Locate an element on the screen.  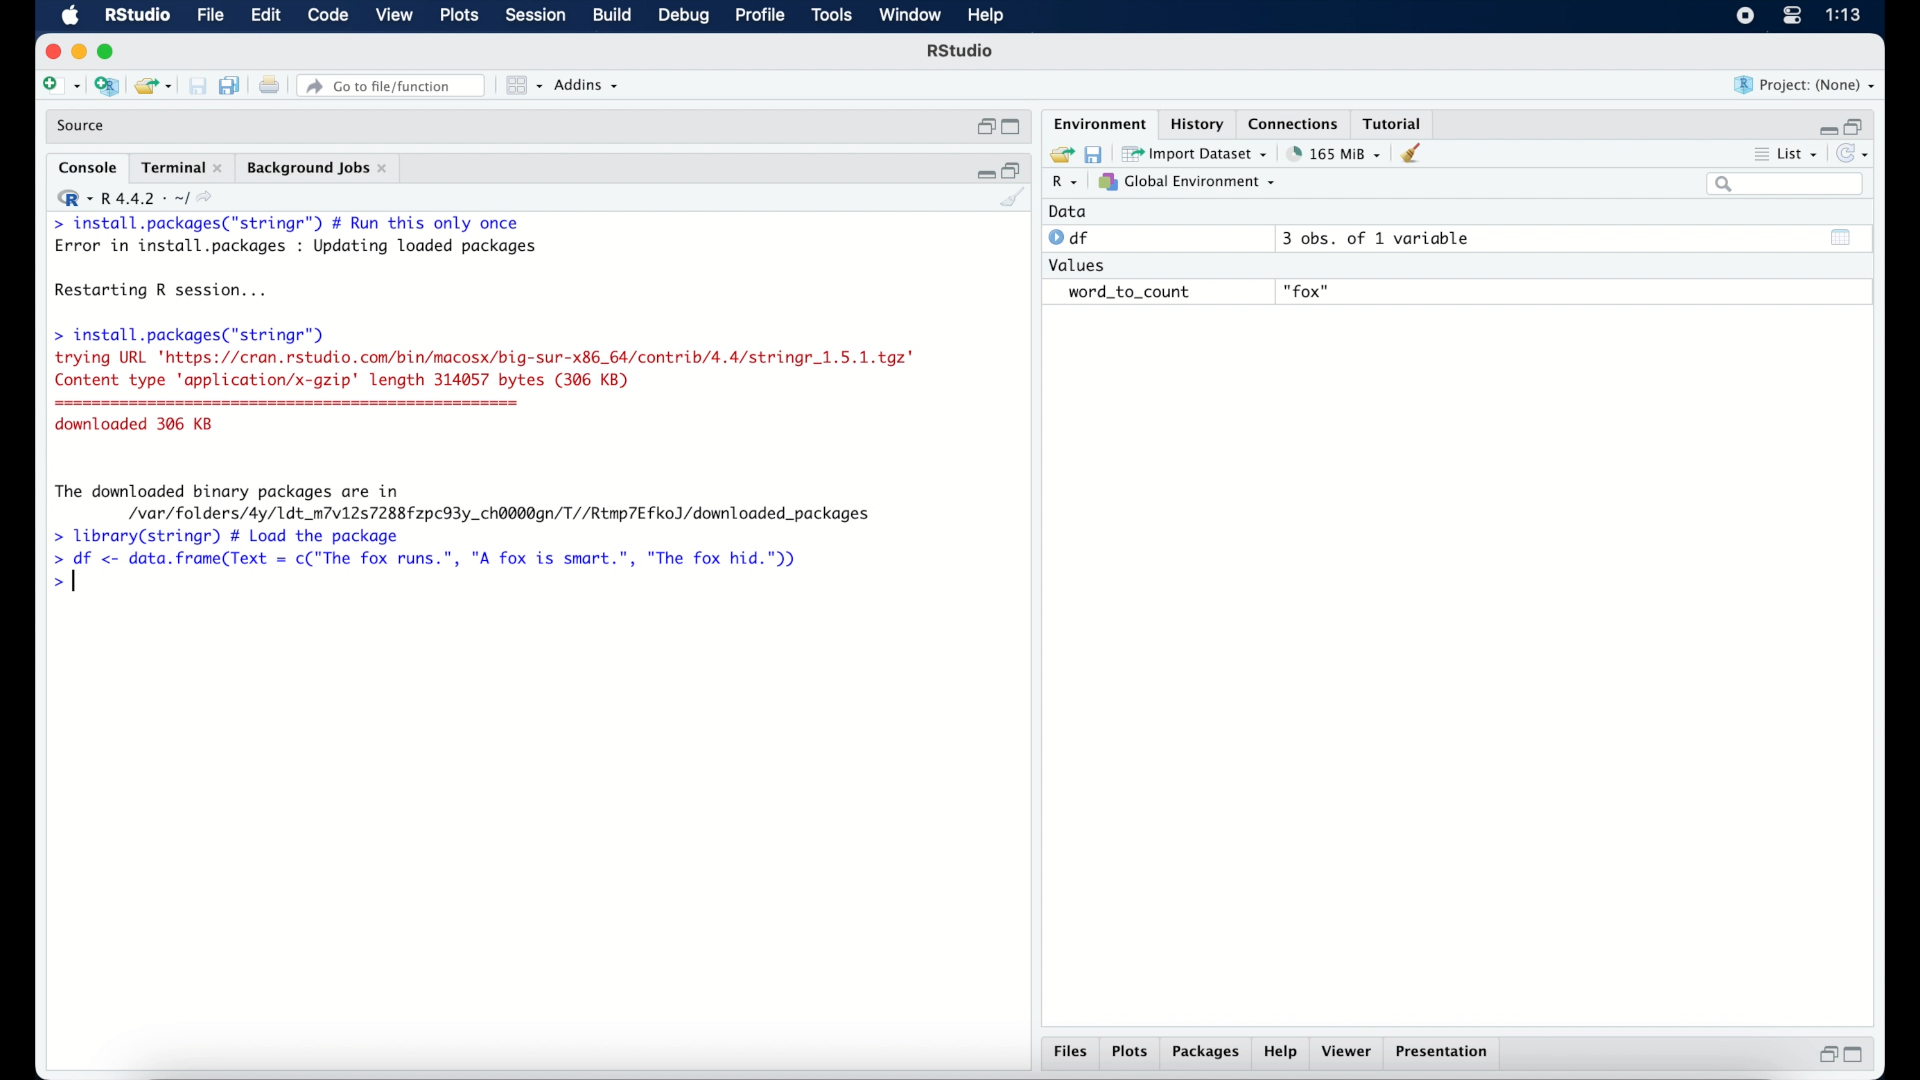
console is located at coordinates (88, 168).